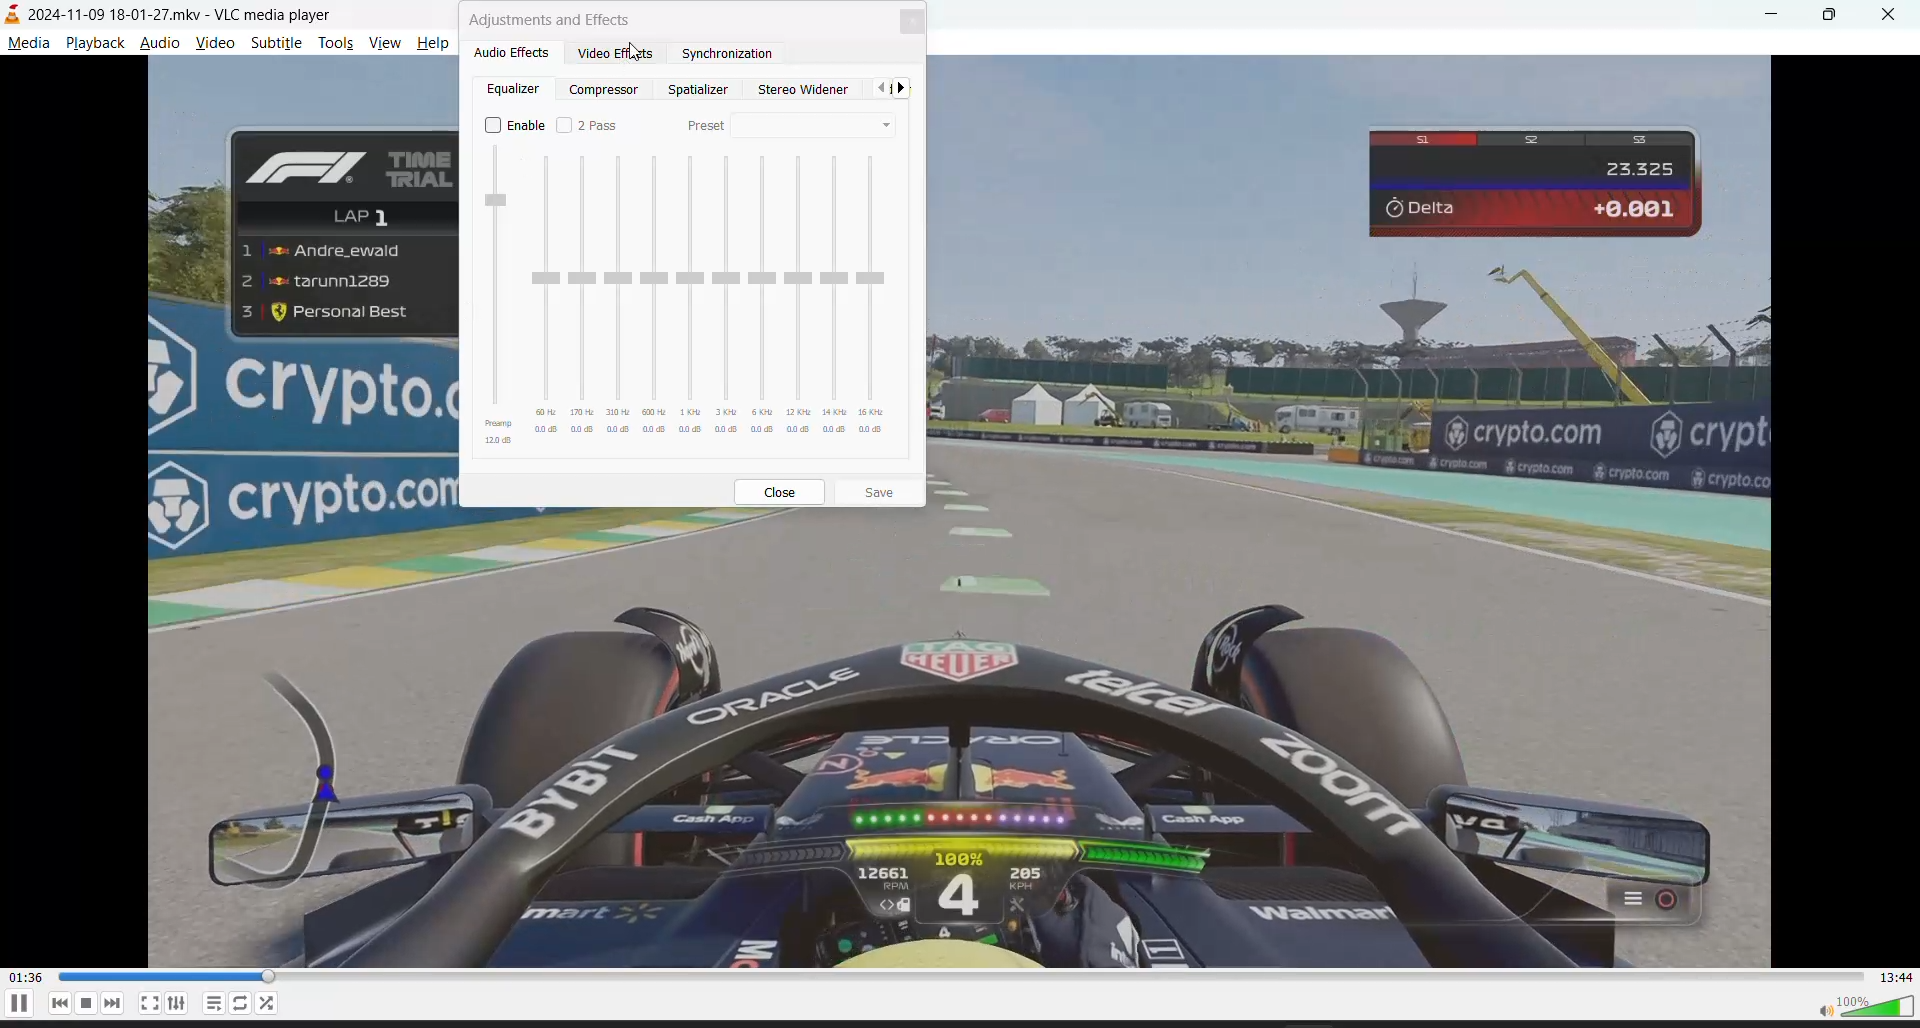 This screenshot has height=1028, width=1920. I want to click on equalizer presets, so click(688, 298).